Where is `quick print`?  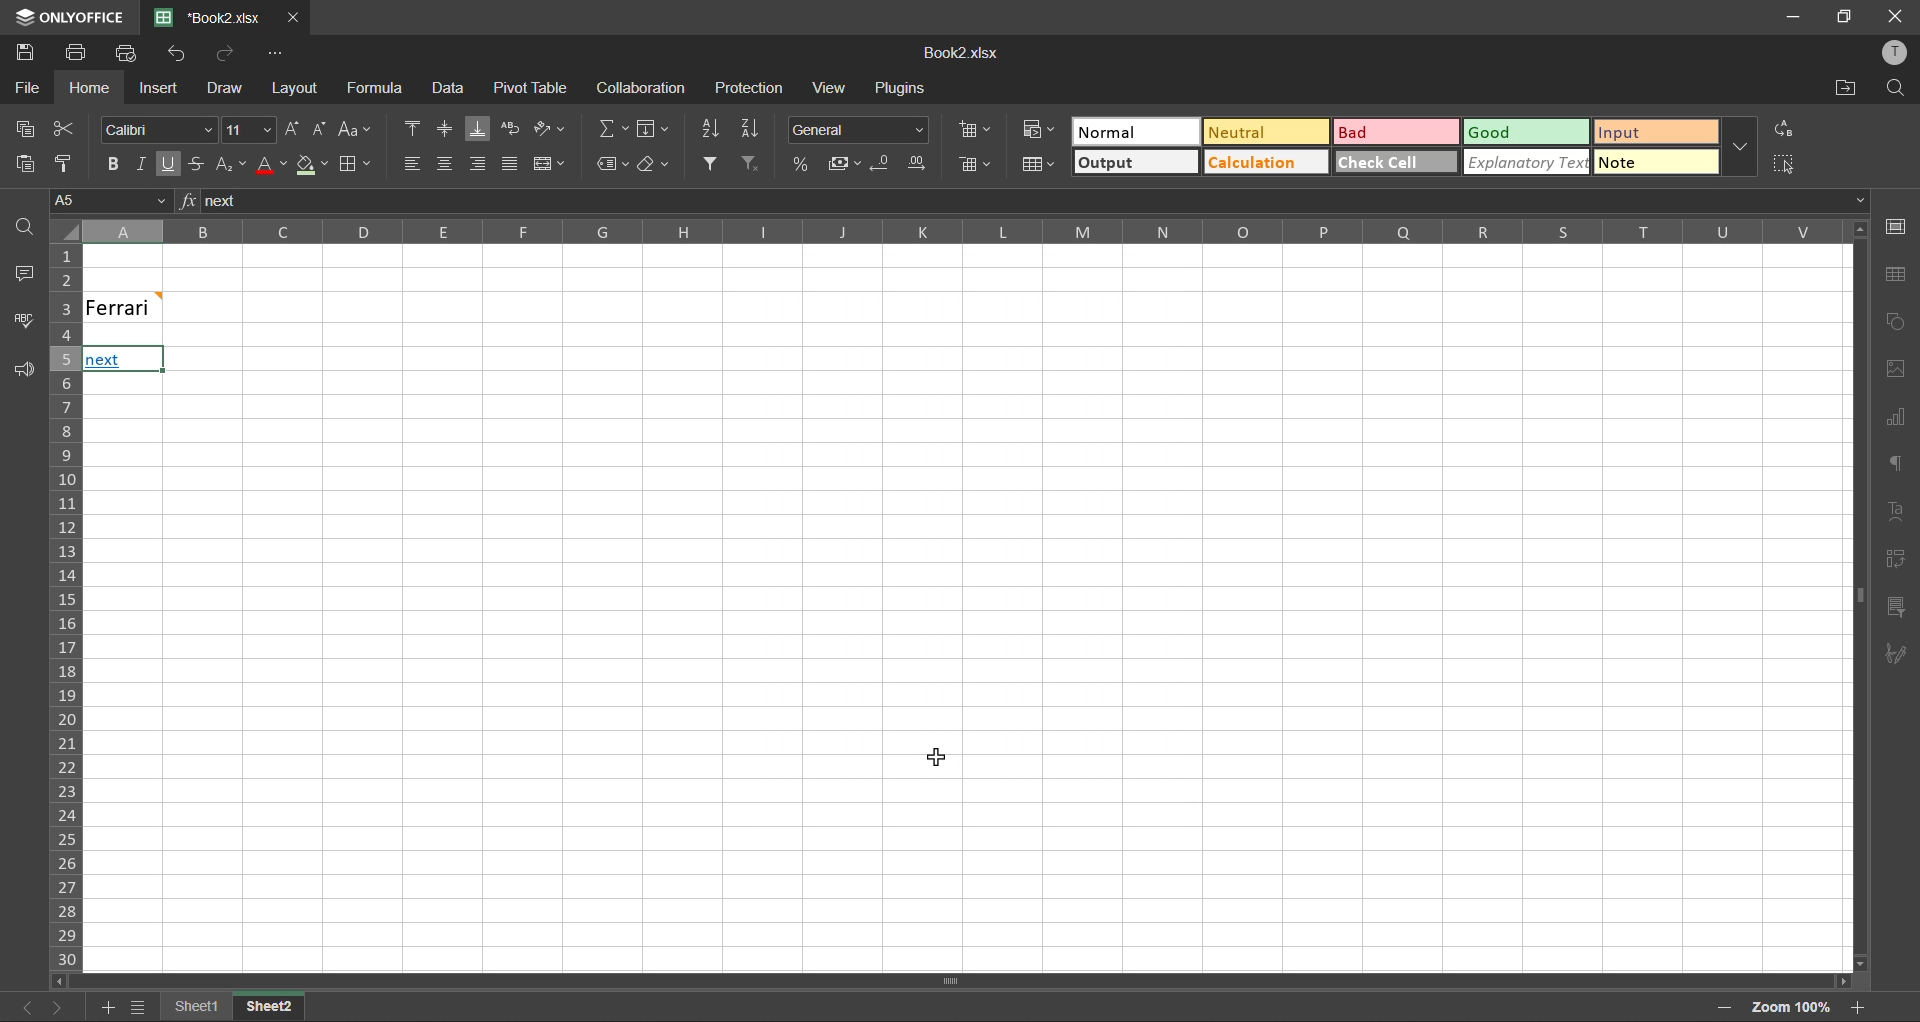
quick print is located at coordinates (126, 52).